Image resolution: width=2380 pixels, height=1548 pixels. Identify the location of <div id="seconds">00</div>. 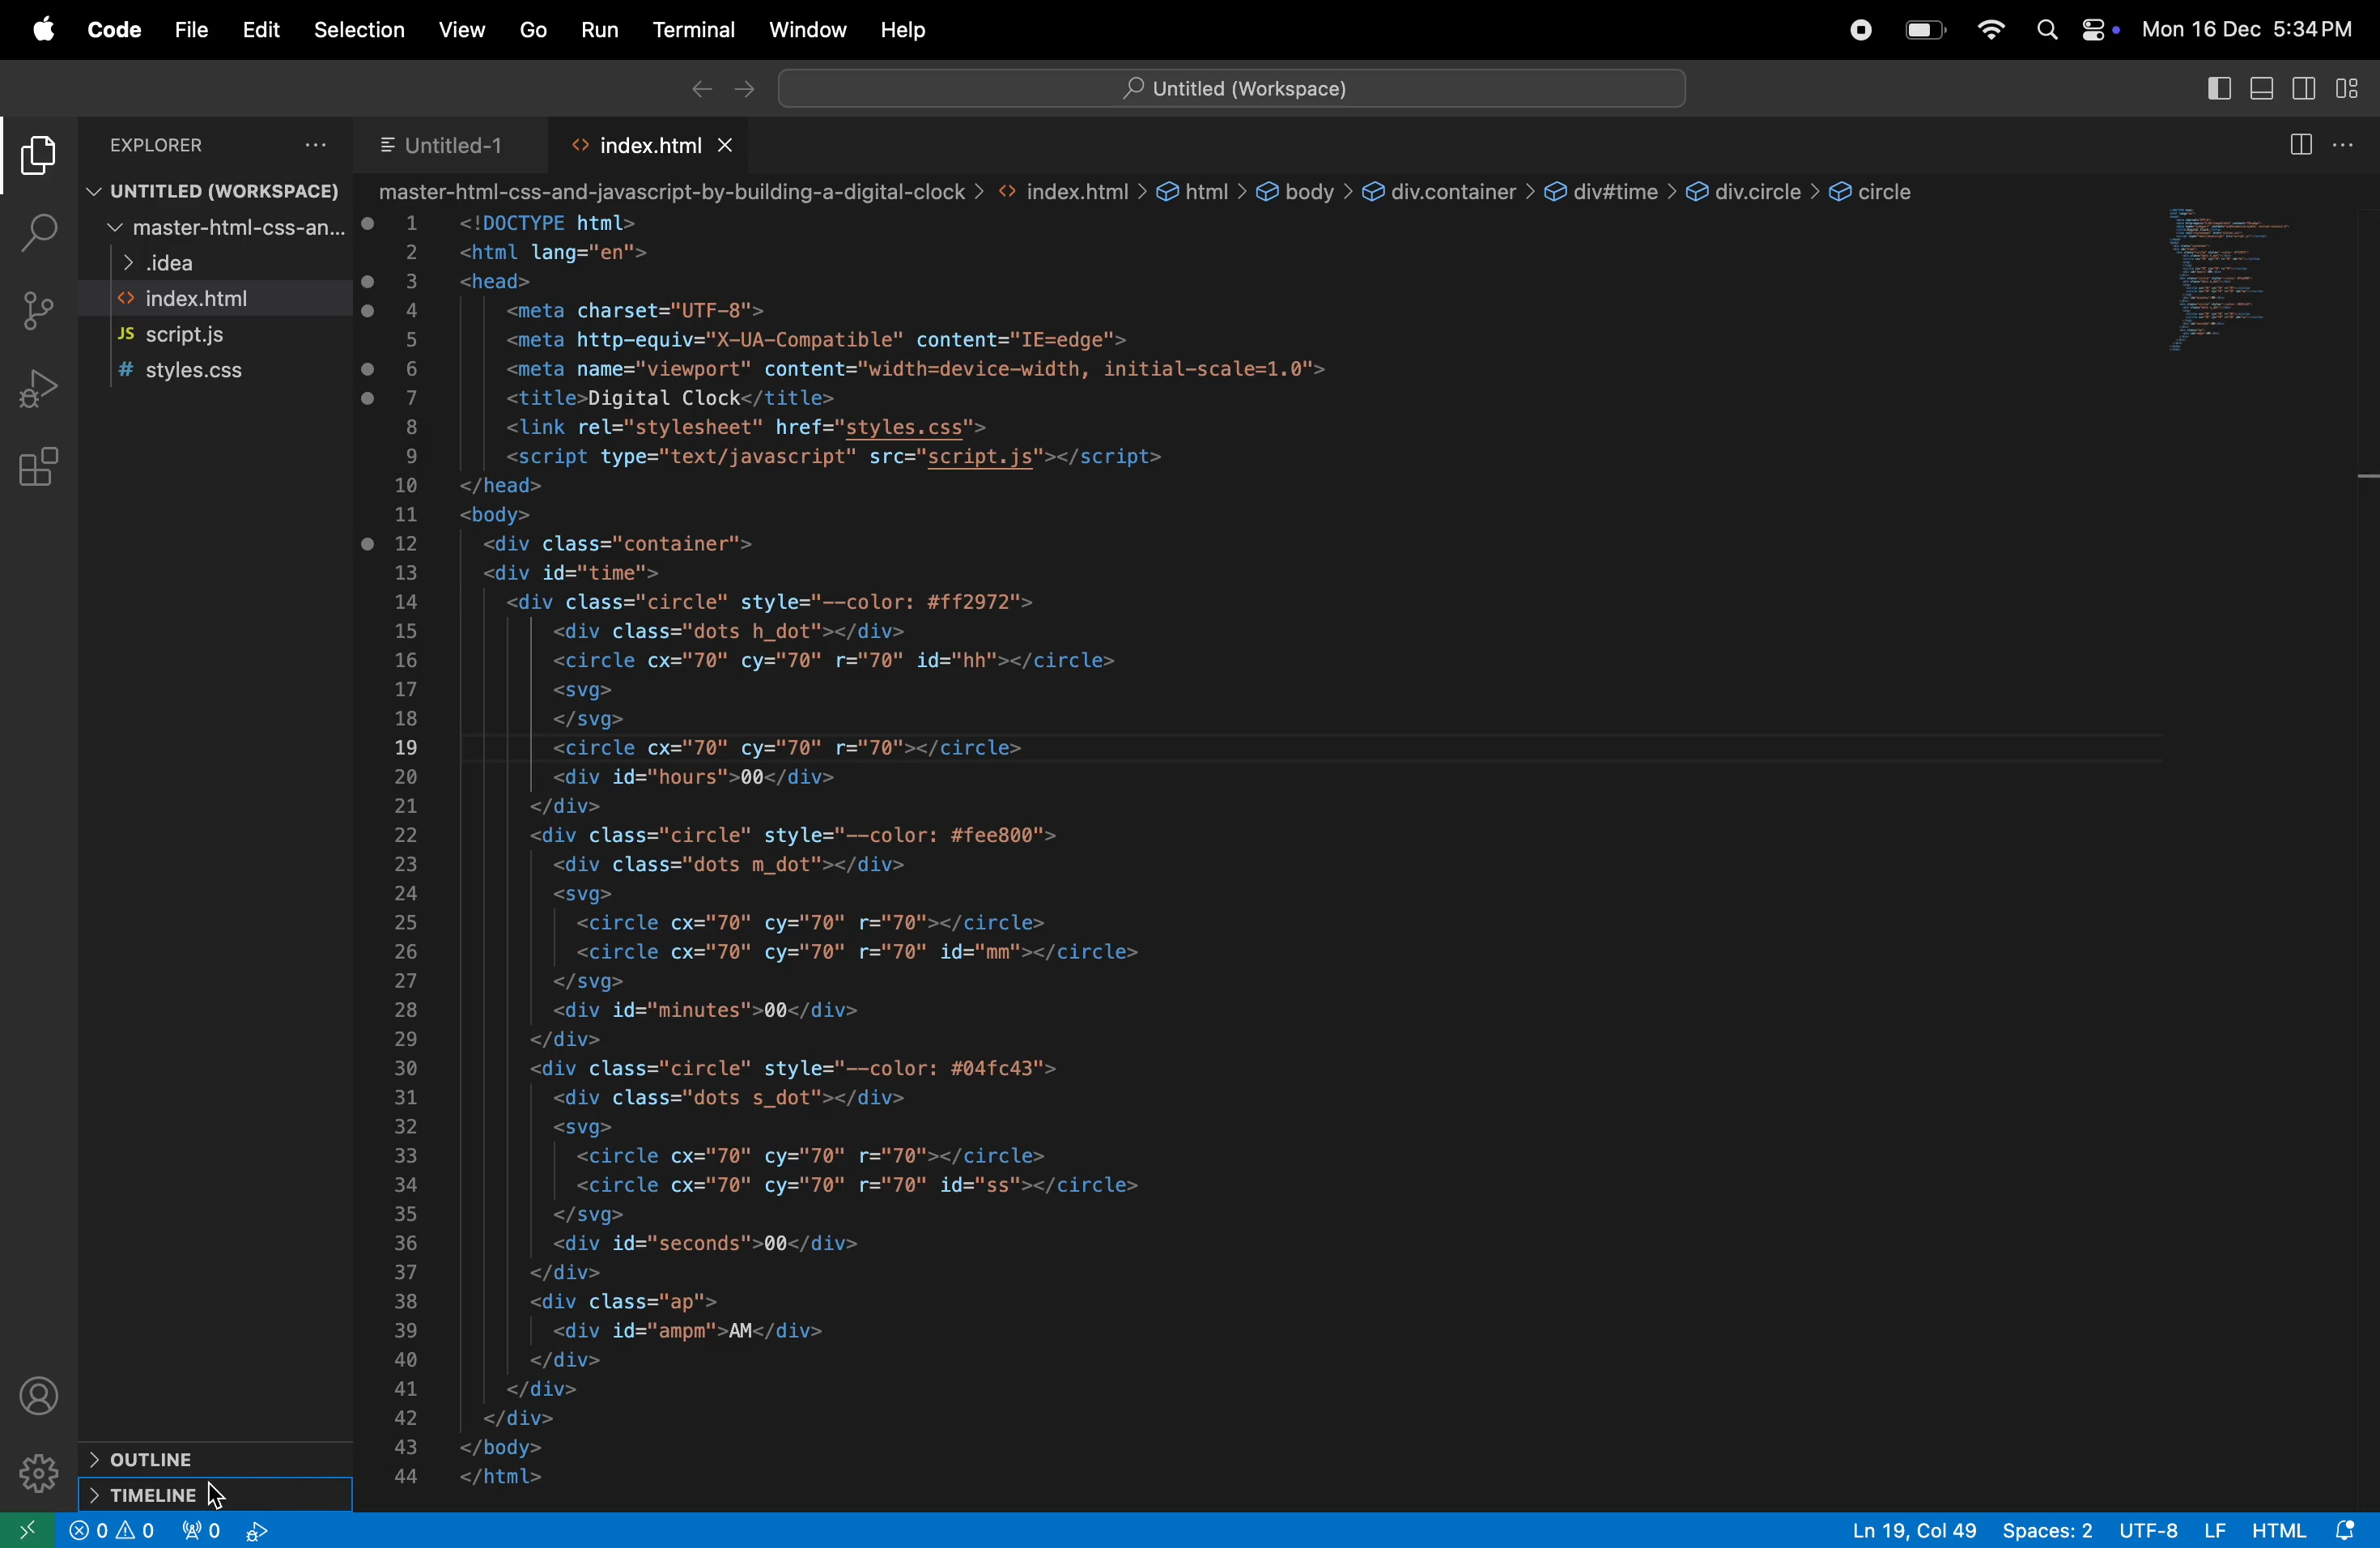
(717, 1244).